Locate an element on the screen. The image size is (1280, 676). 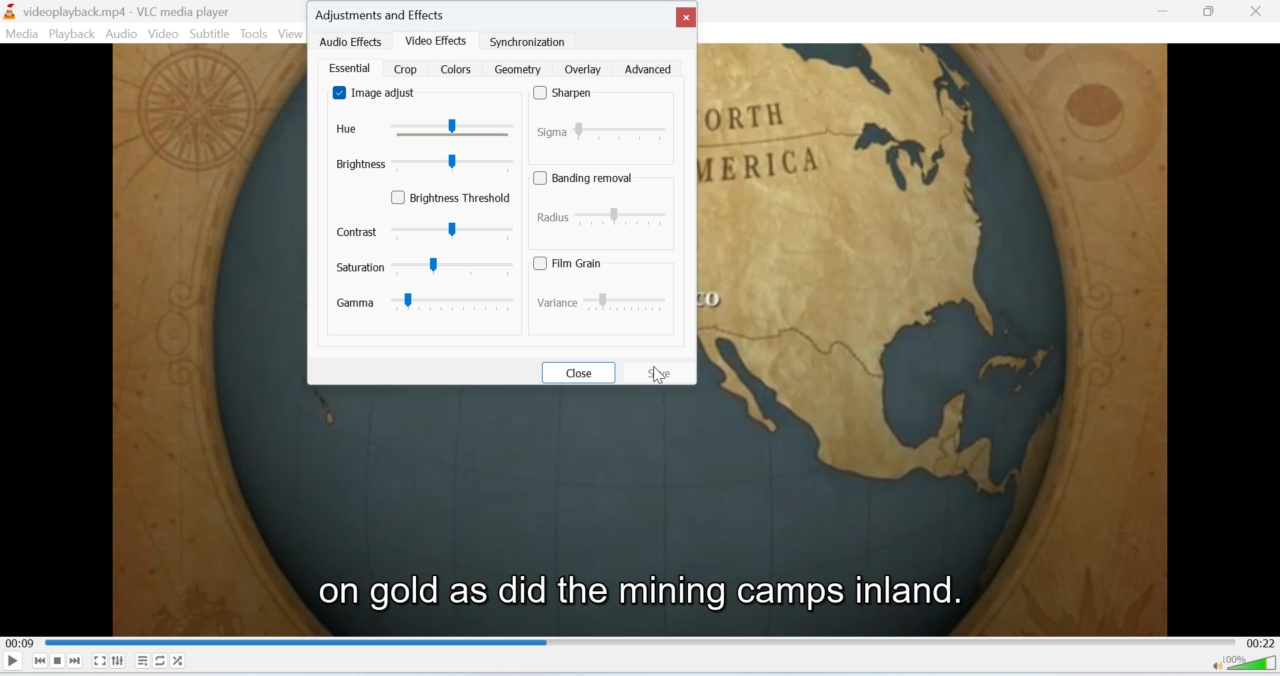
minimise is located at coordinates (1165, 12).